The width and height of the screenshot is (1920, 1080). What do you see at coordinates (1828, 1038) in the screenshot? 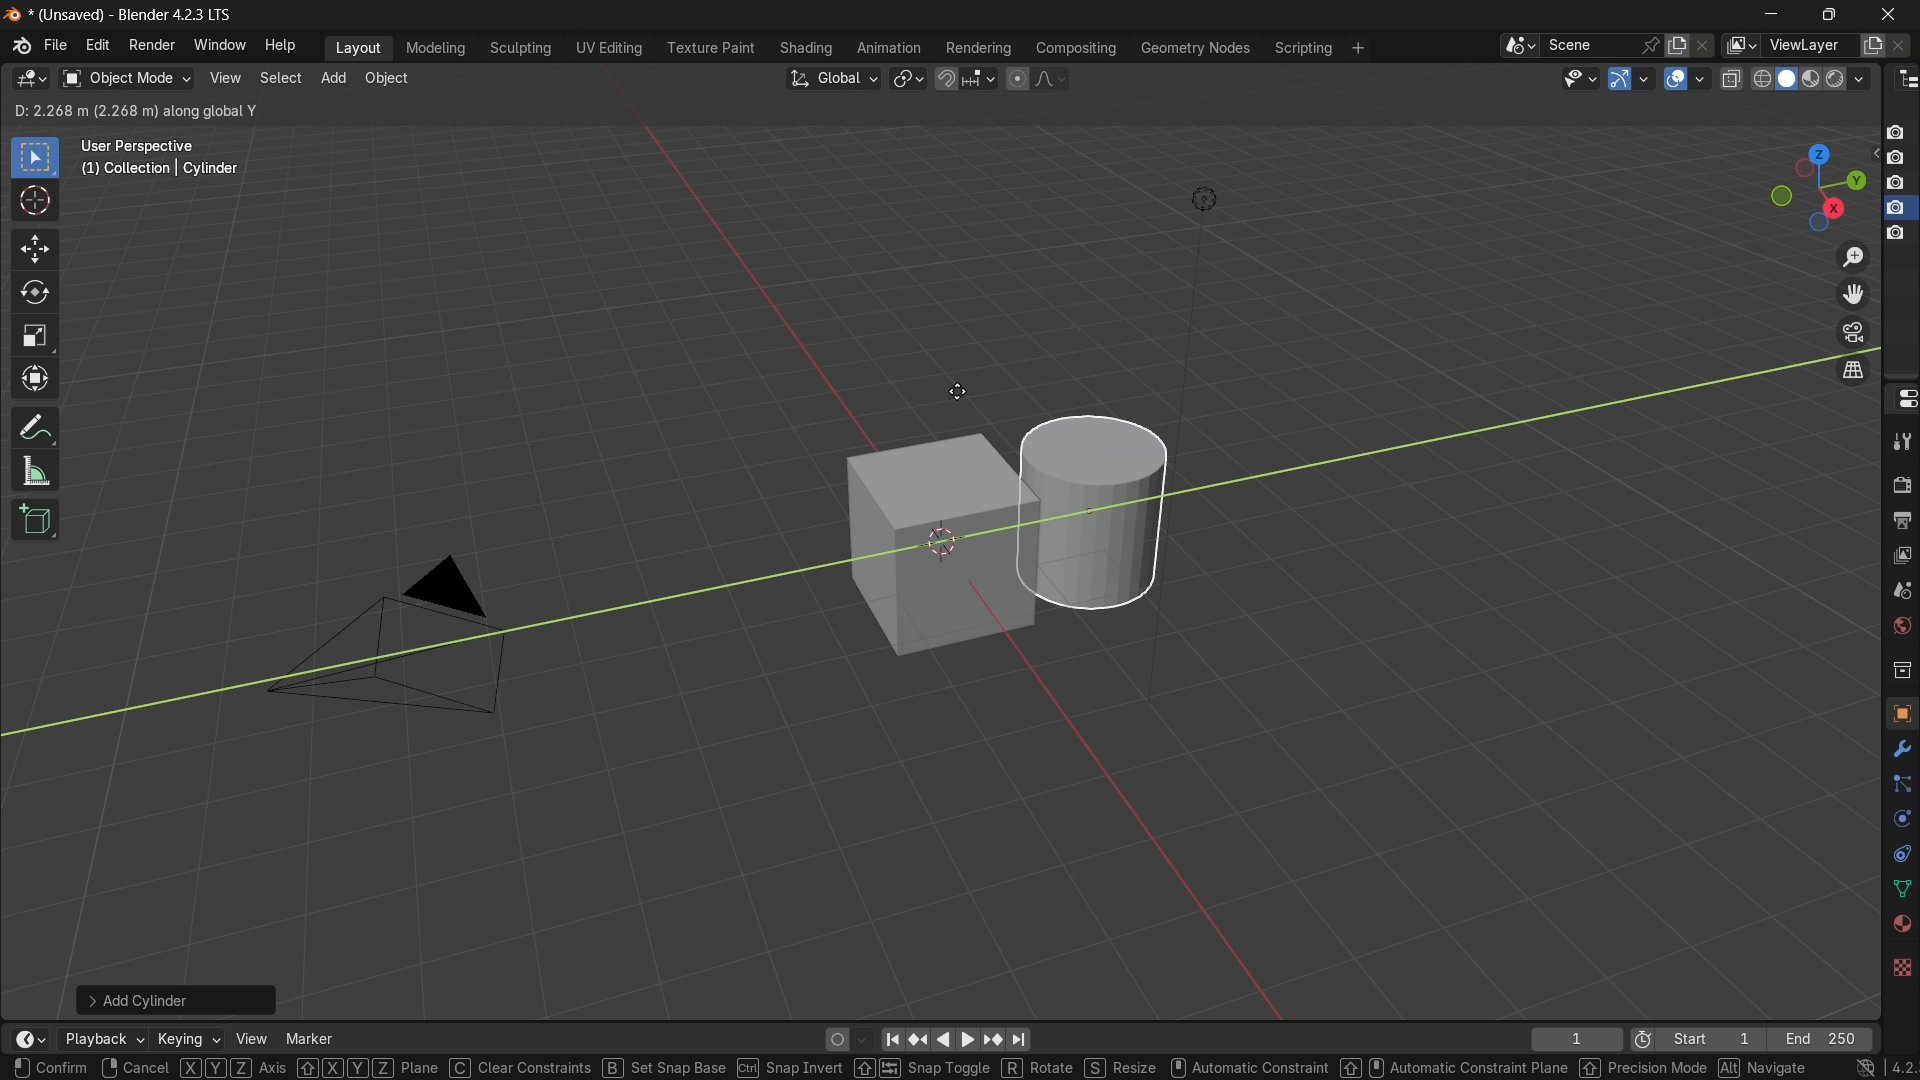
I see `end` at bounding box center [1828, 1038].